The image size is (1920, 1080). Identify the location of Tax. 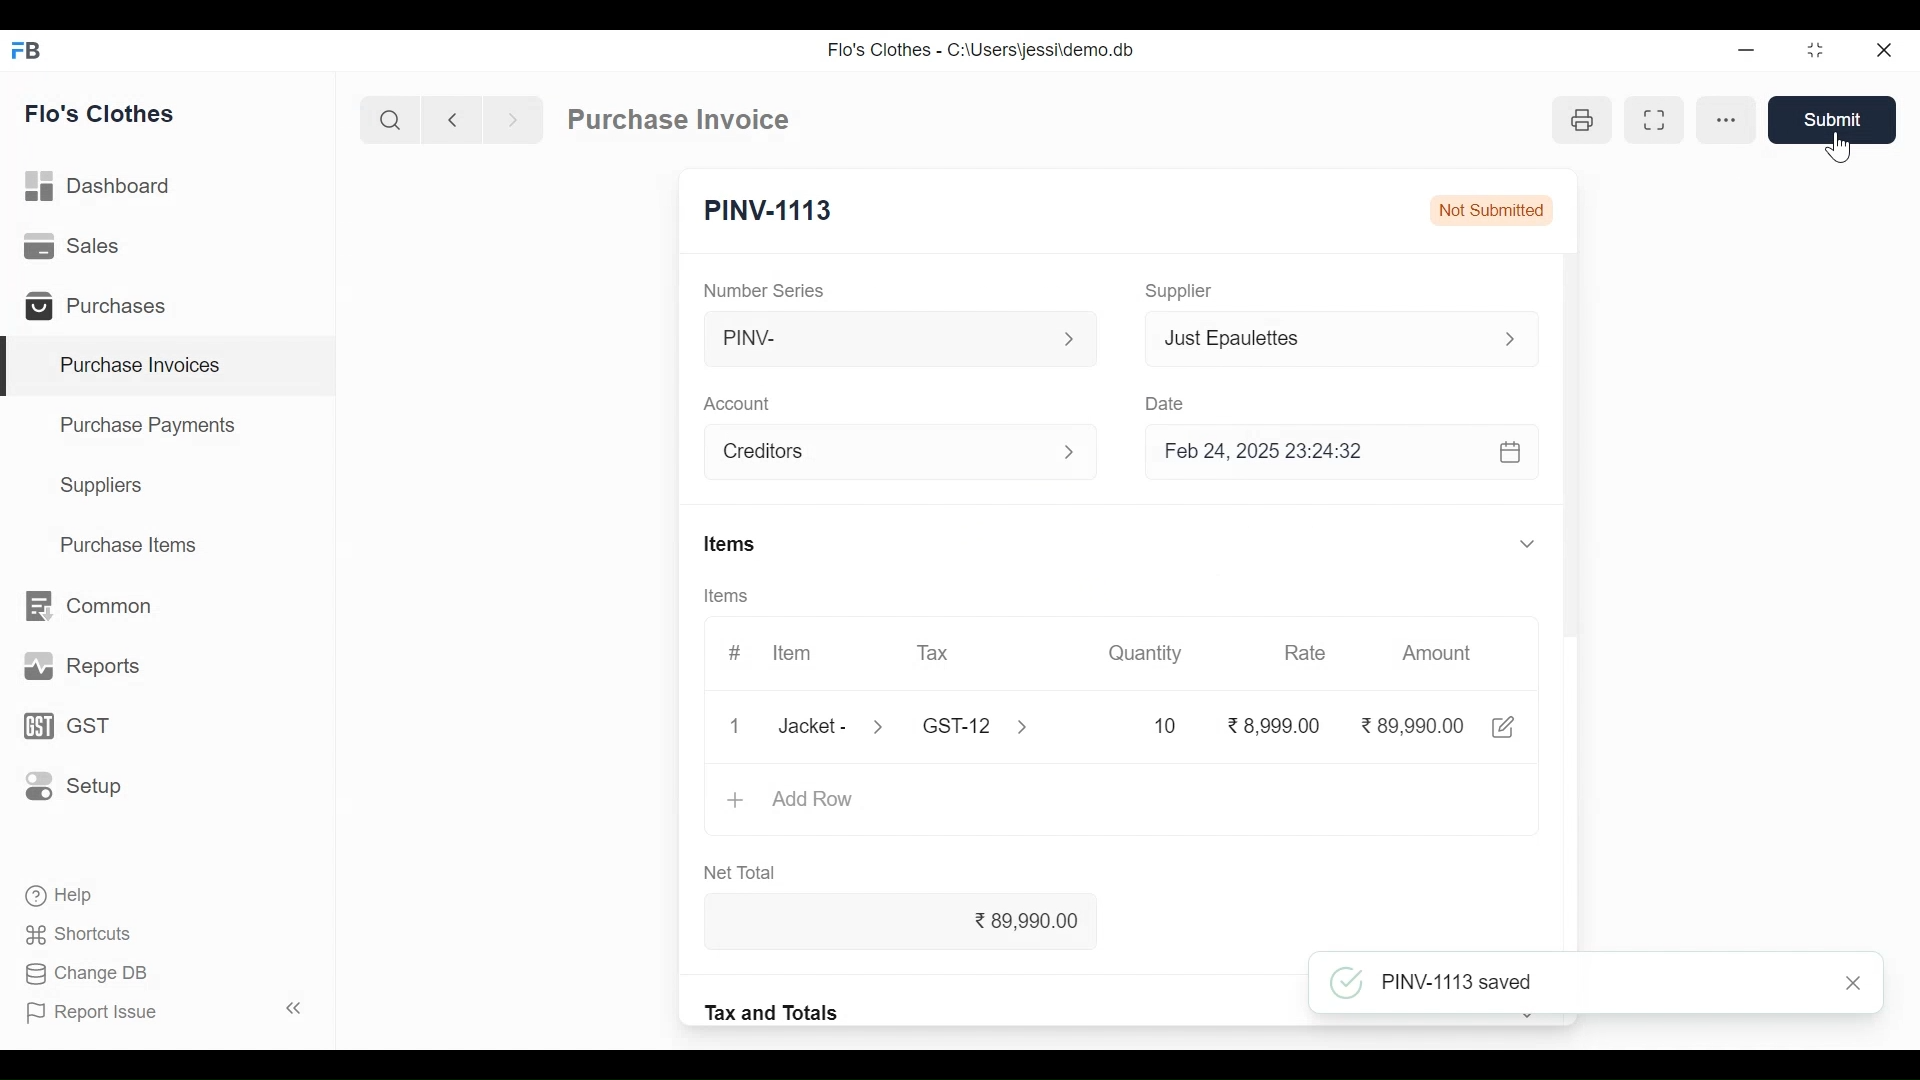
(939, 654).